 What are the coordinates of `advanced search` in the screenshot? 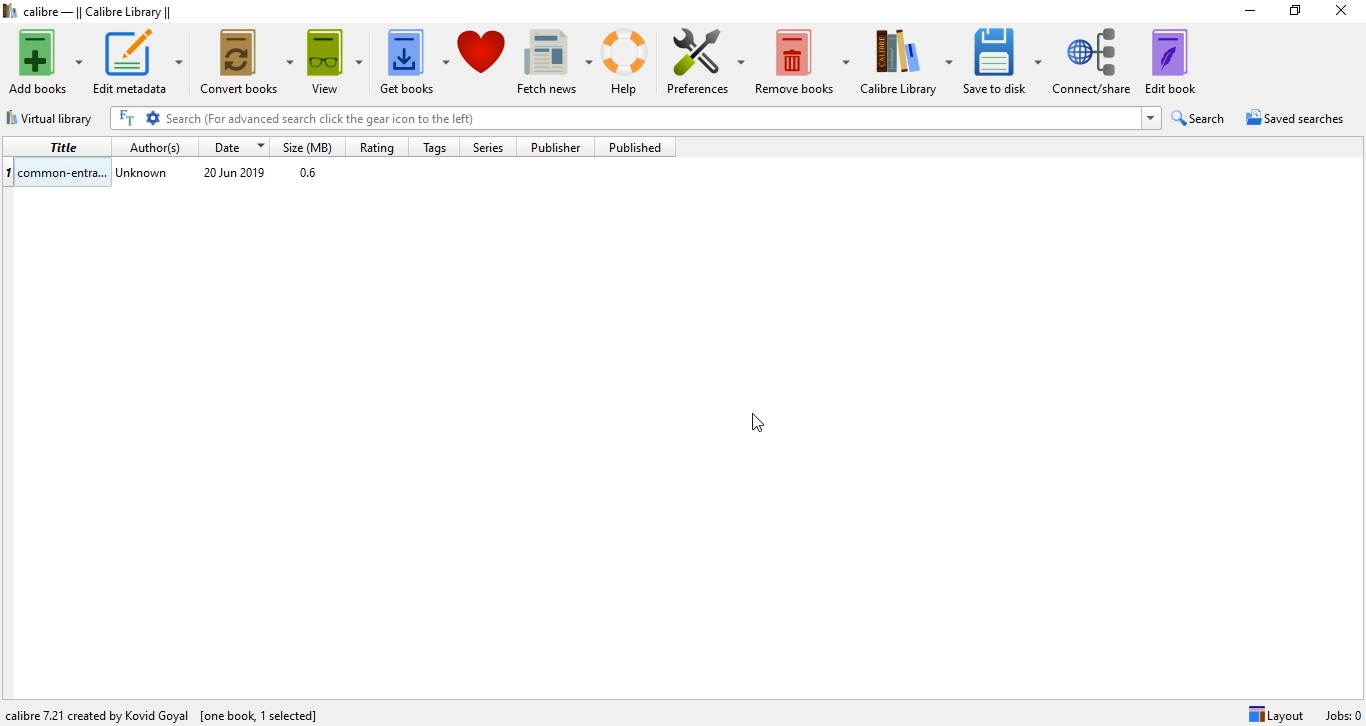 It's located at (154, 118).